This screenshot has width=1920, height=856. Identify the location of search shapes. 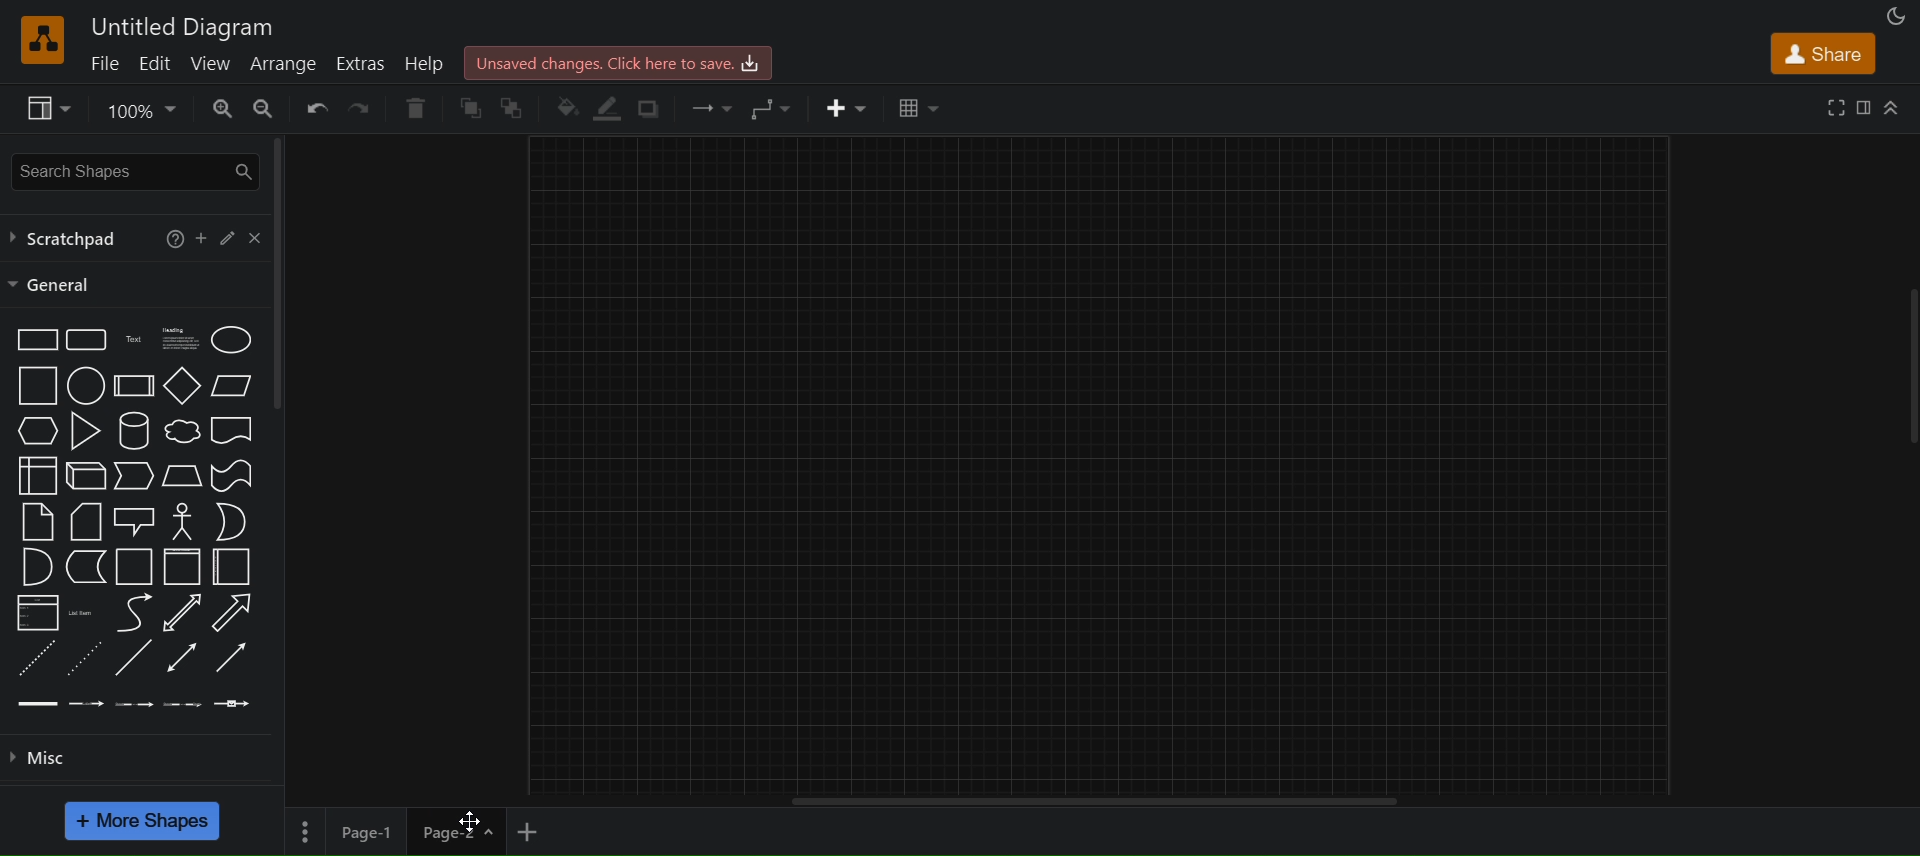
(132, 168).